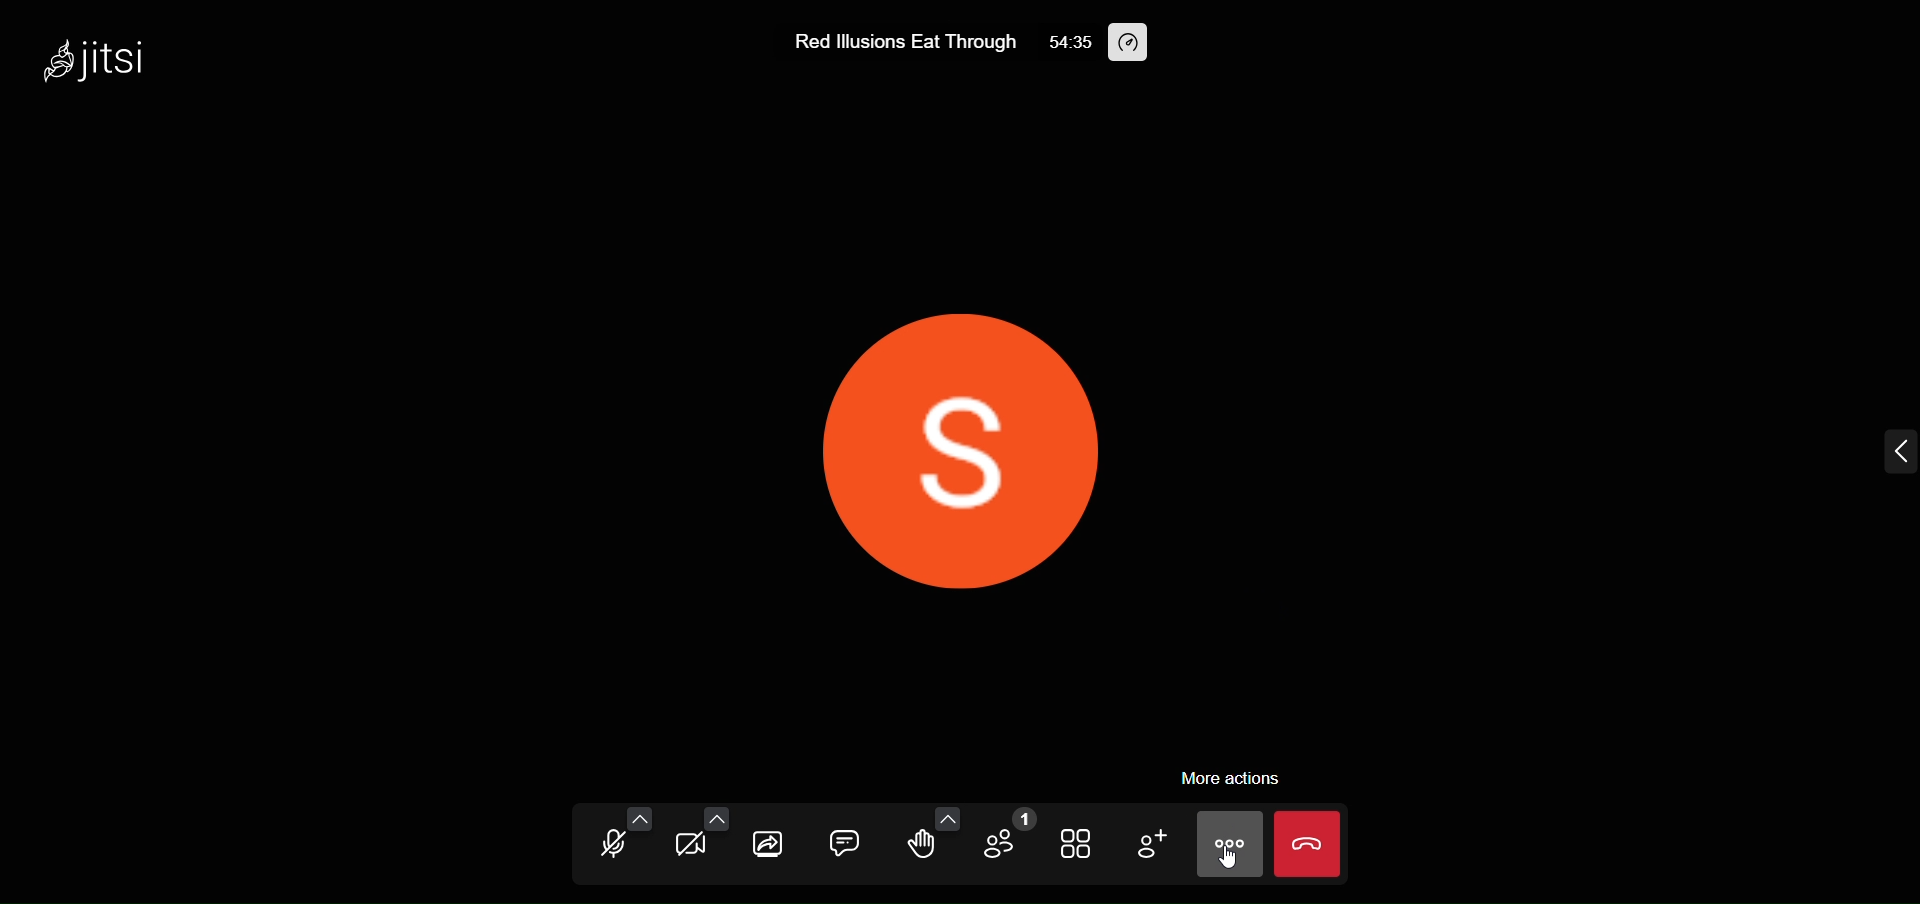 The width and height of the screenshot is (1920, 904). What do you see at coordinates (925, 847) in the screenshot?
I see `raise hand` at bounding box center [925, 847].